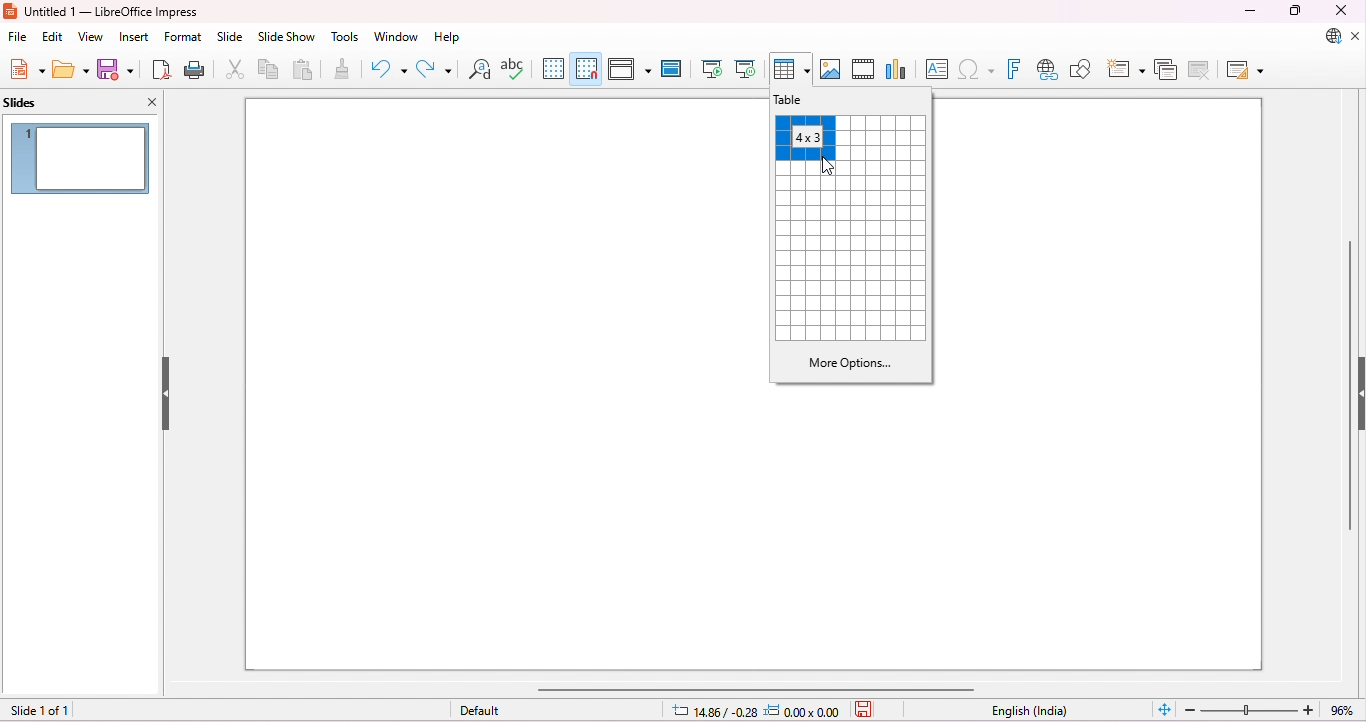 This screenshot has width=1366, height=722. Describe the element at coordinates (447, 38) in the screenshot. I see `help` at that location.